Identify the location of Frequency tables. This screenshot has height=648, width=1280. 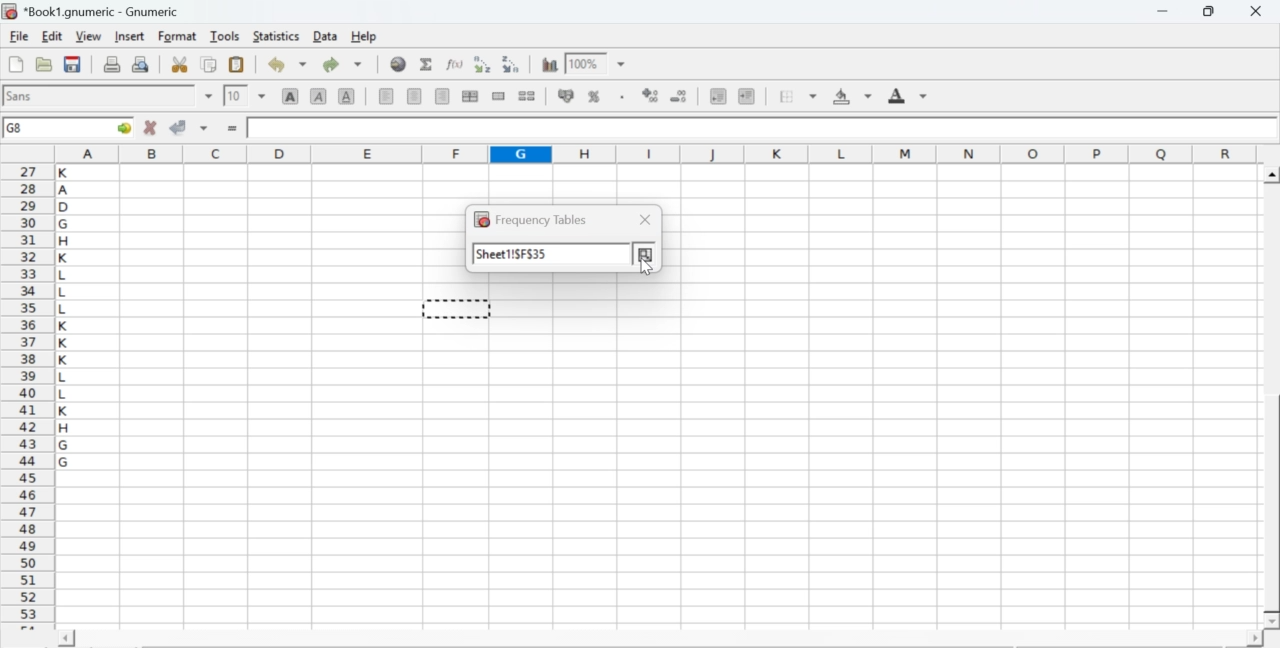
(525, 221).